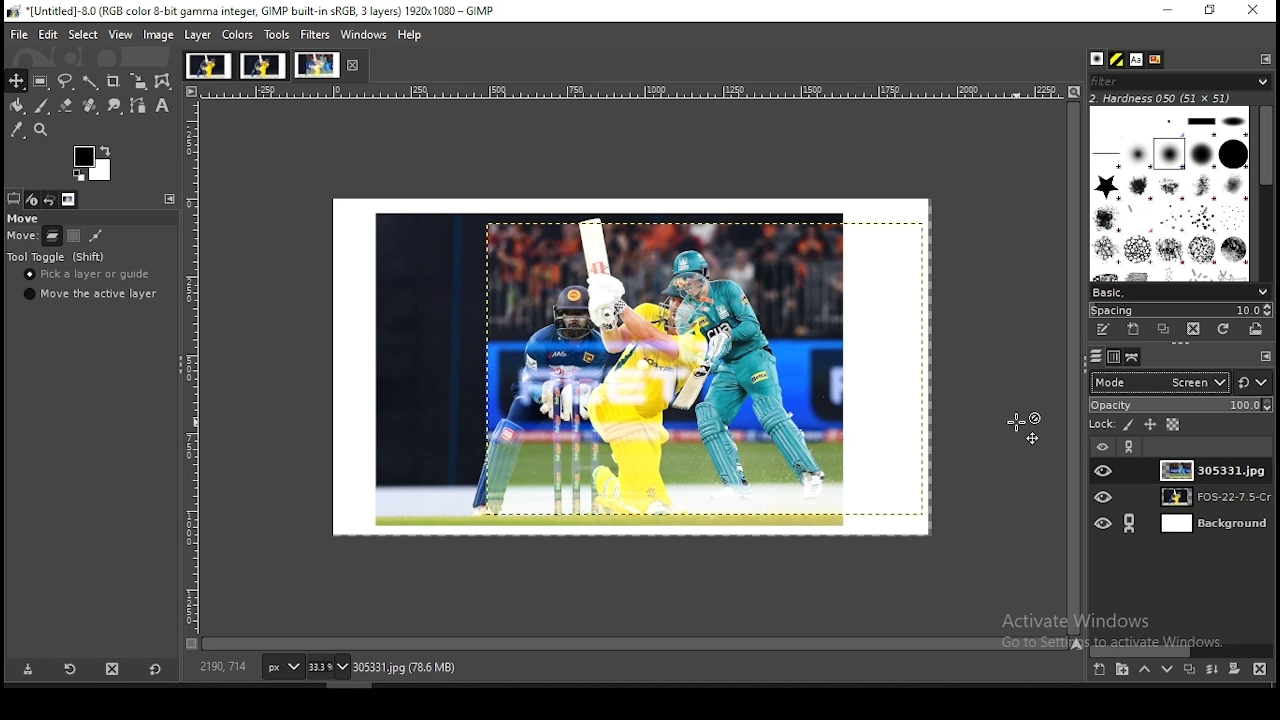 The width and height of the screenshot is (1280, 720). I want to click on images, so click(641, 366).